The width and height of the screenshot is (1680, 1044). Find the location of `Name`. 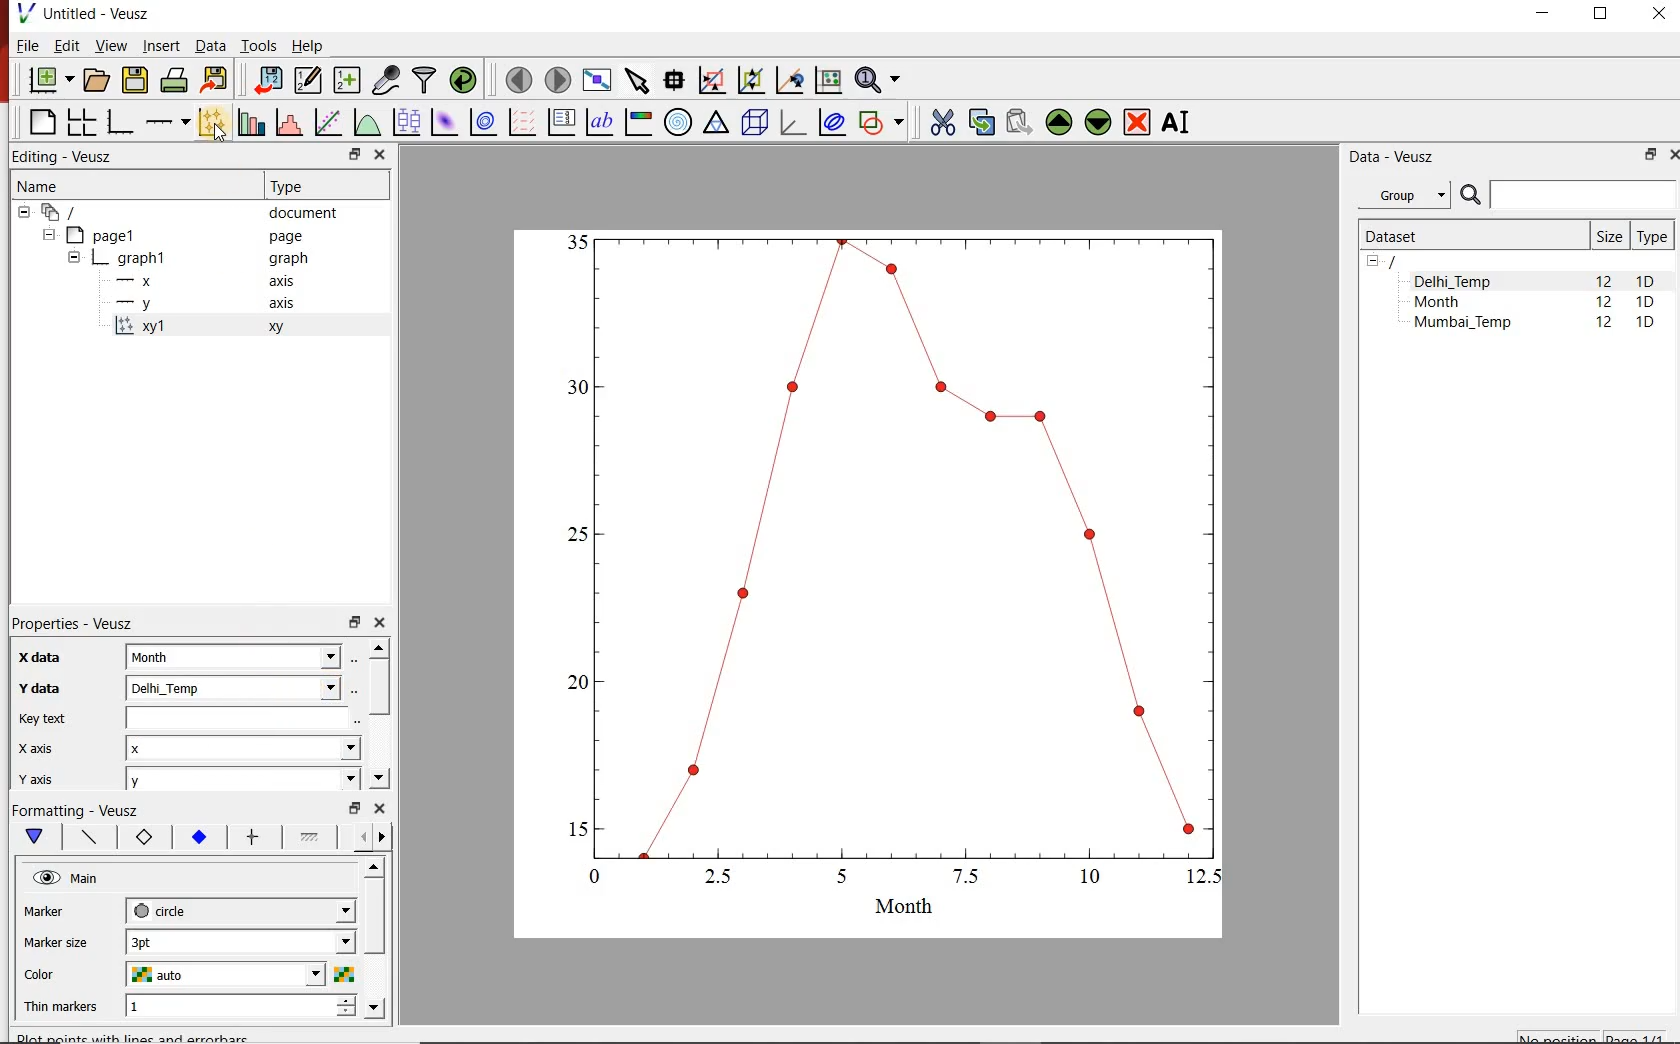

Name is located at coordinates (40, 185).